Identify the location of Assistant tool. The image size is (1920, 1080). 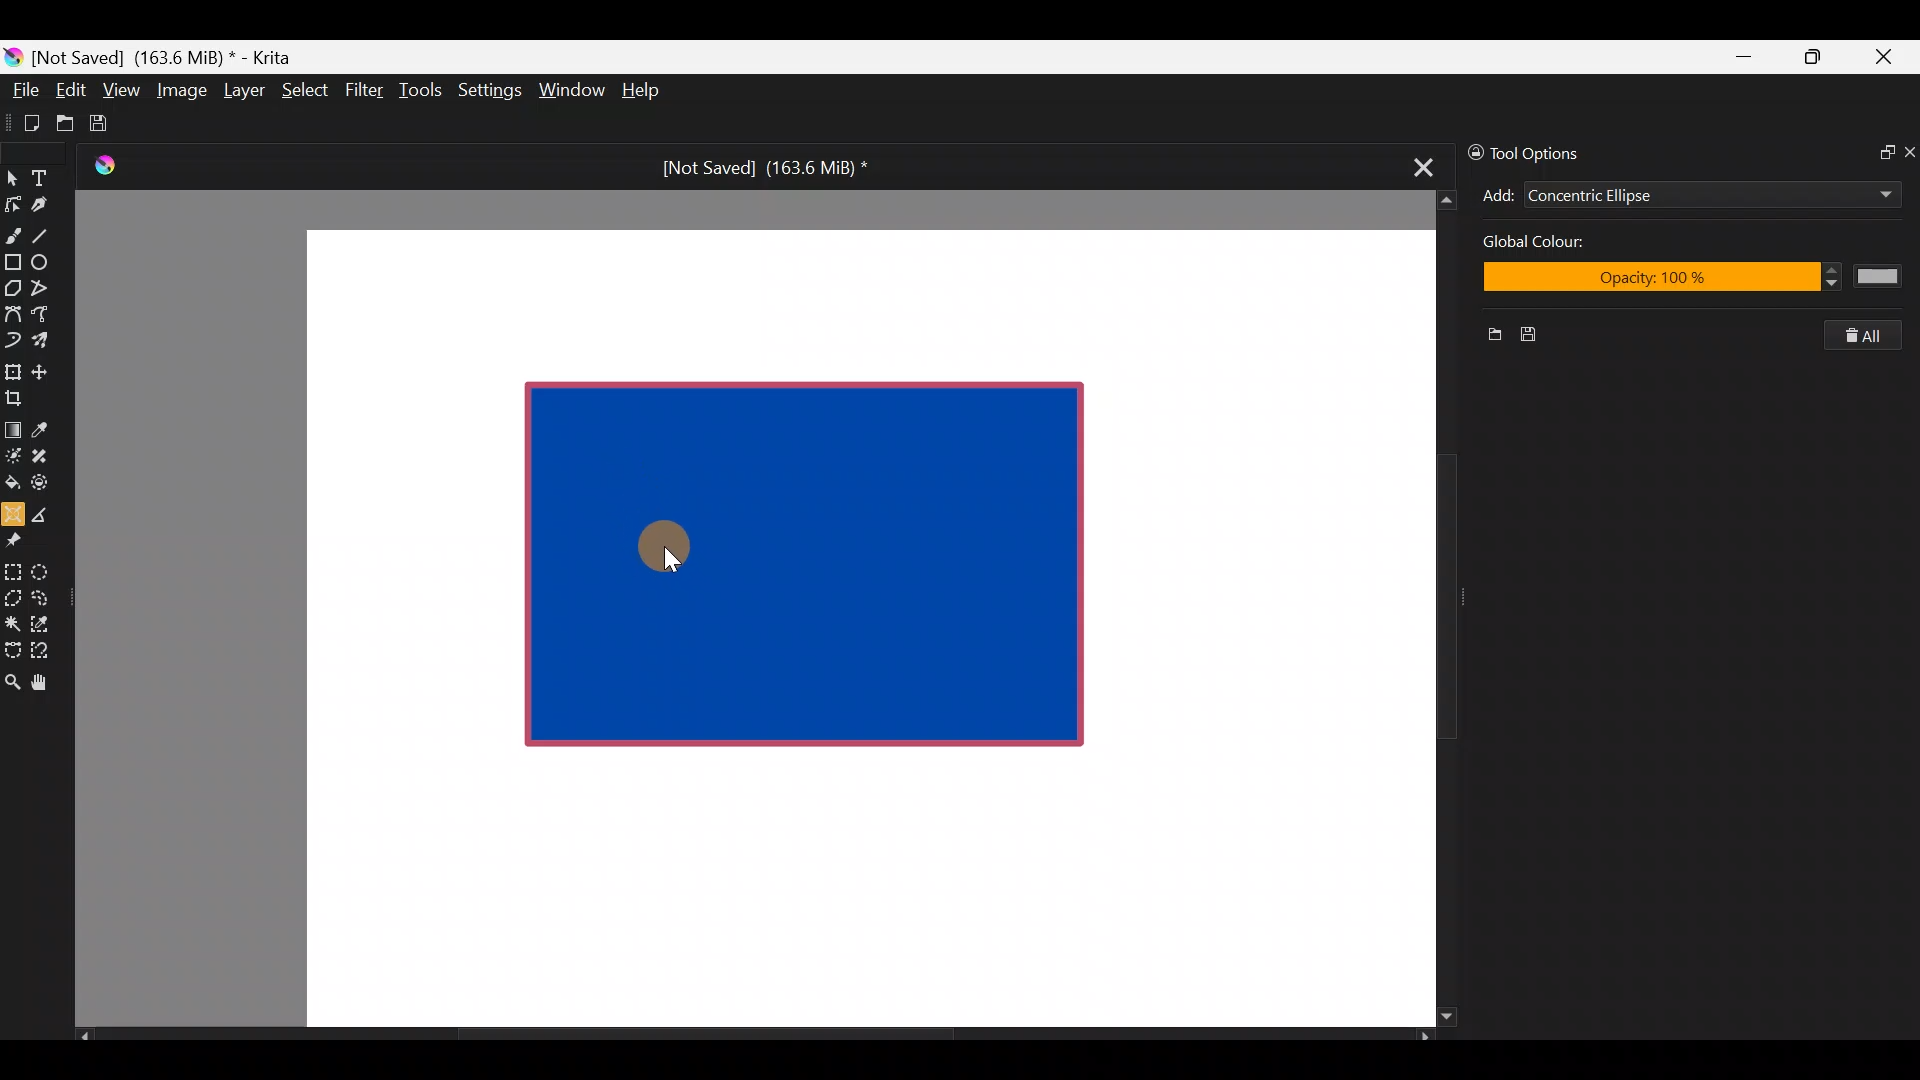
(12, 508).